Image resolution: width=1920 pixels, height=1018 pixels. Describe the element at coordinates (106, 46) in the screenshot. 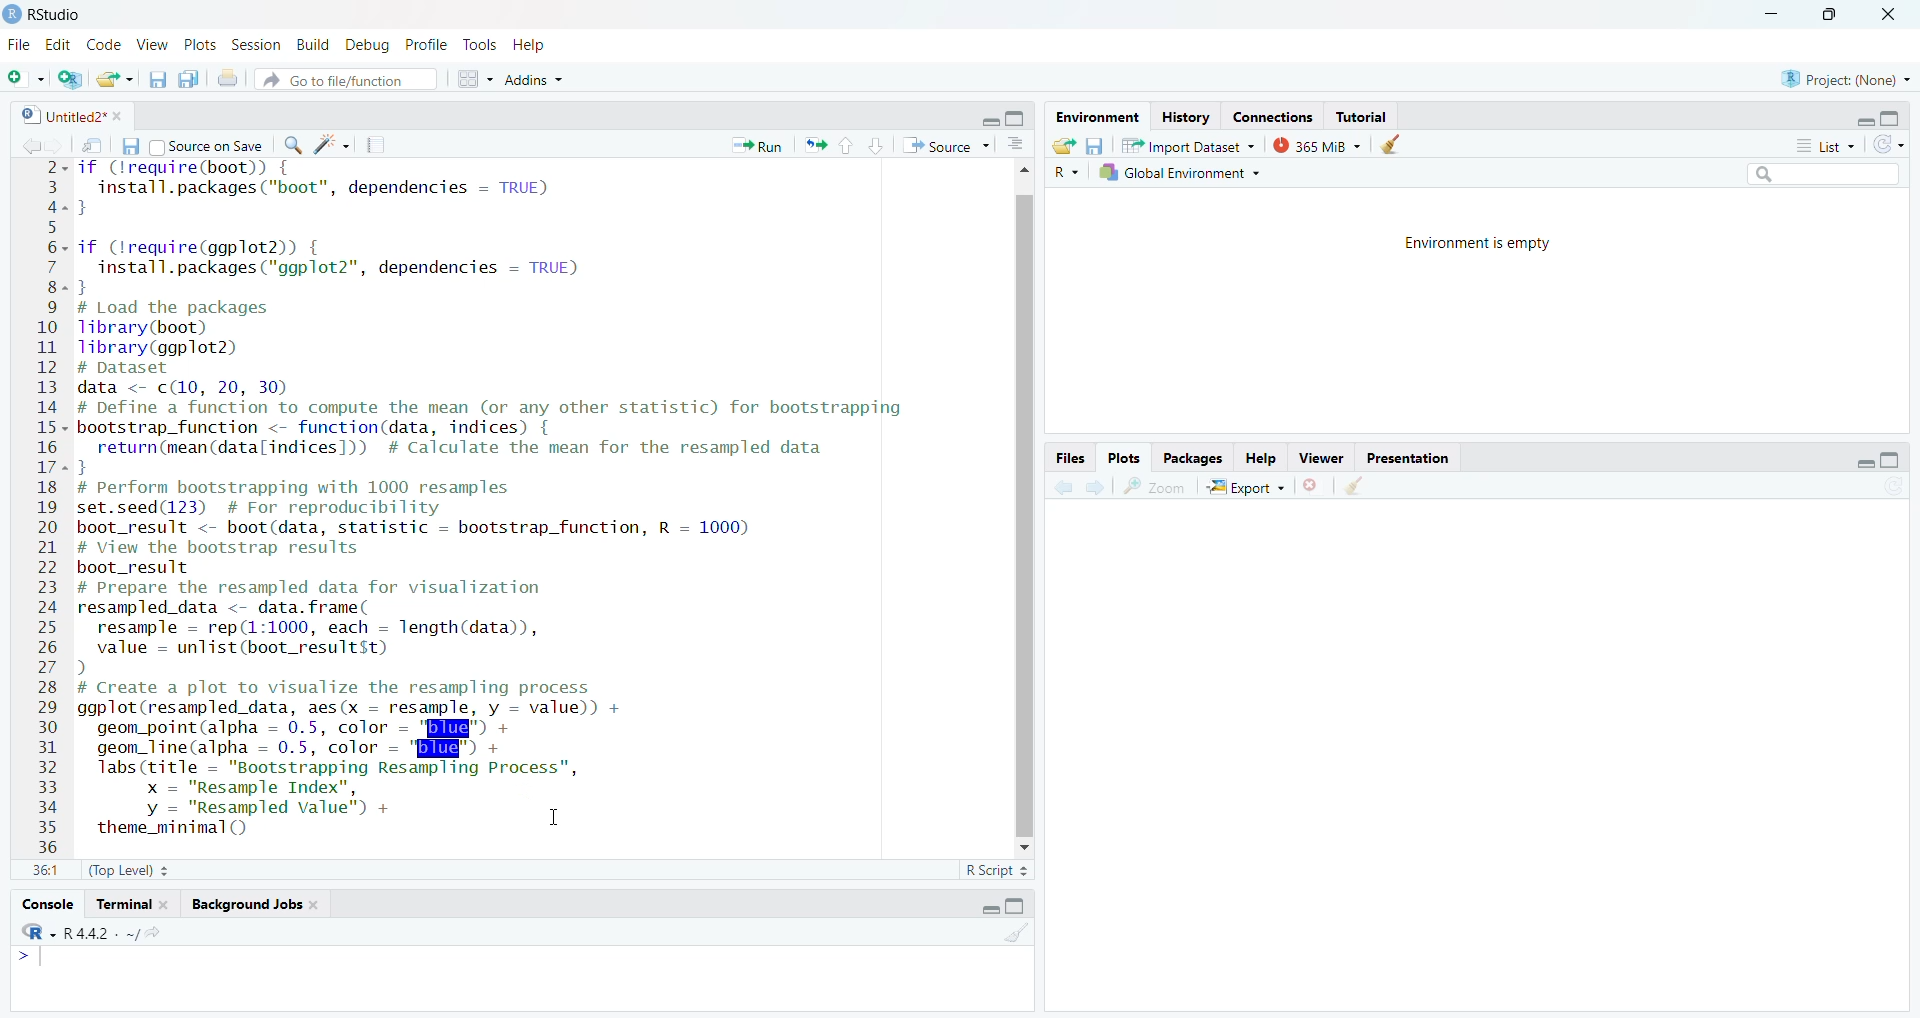

I see `code` at that location.